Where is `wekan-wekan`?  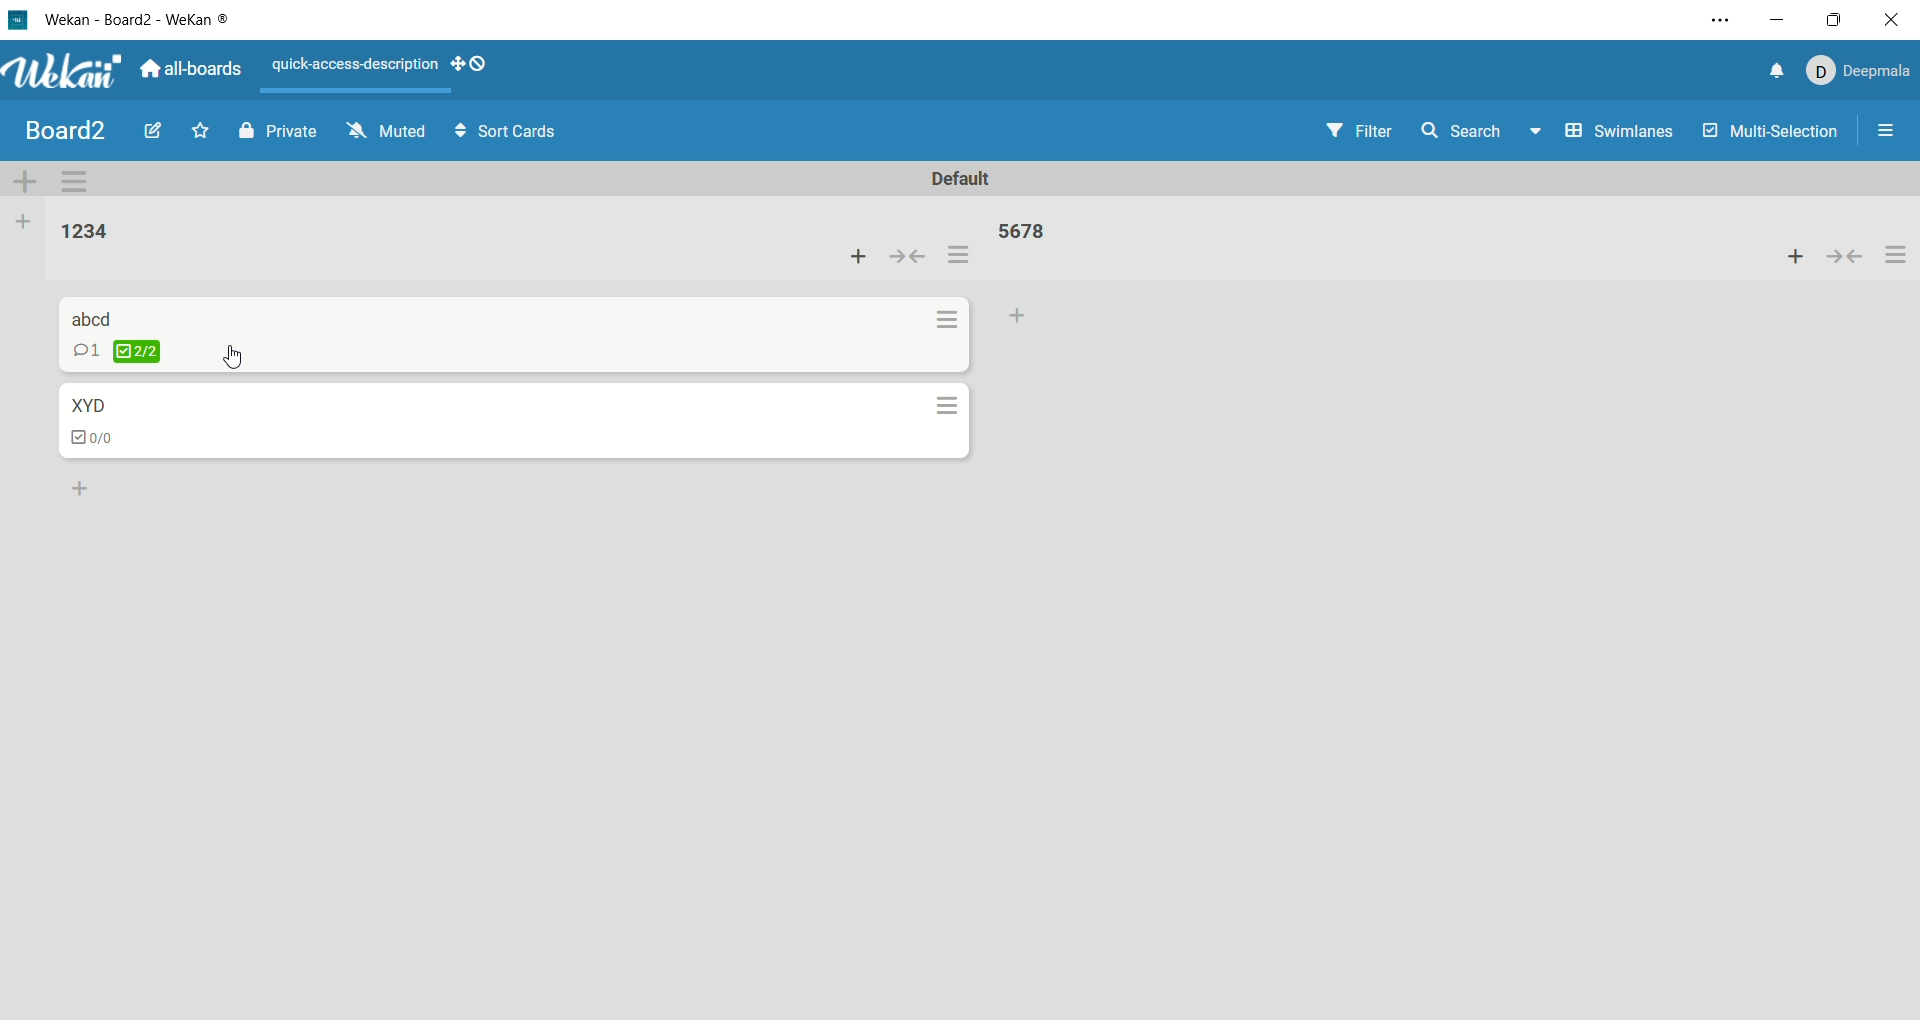
wekan-wekan is located at coordinates (137, 21).